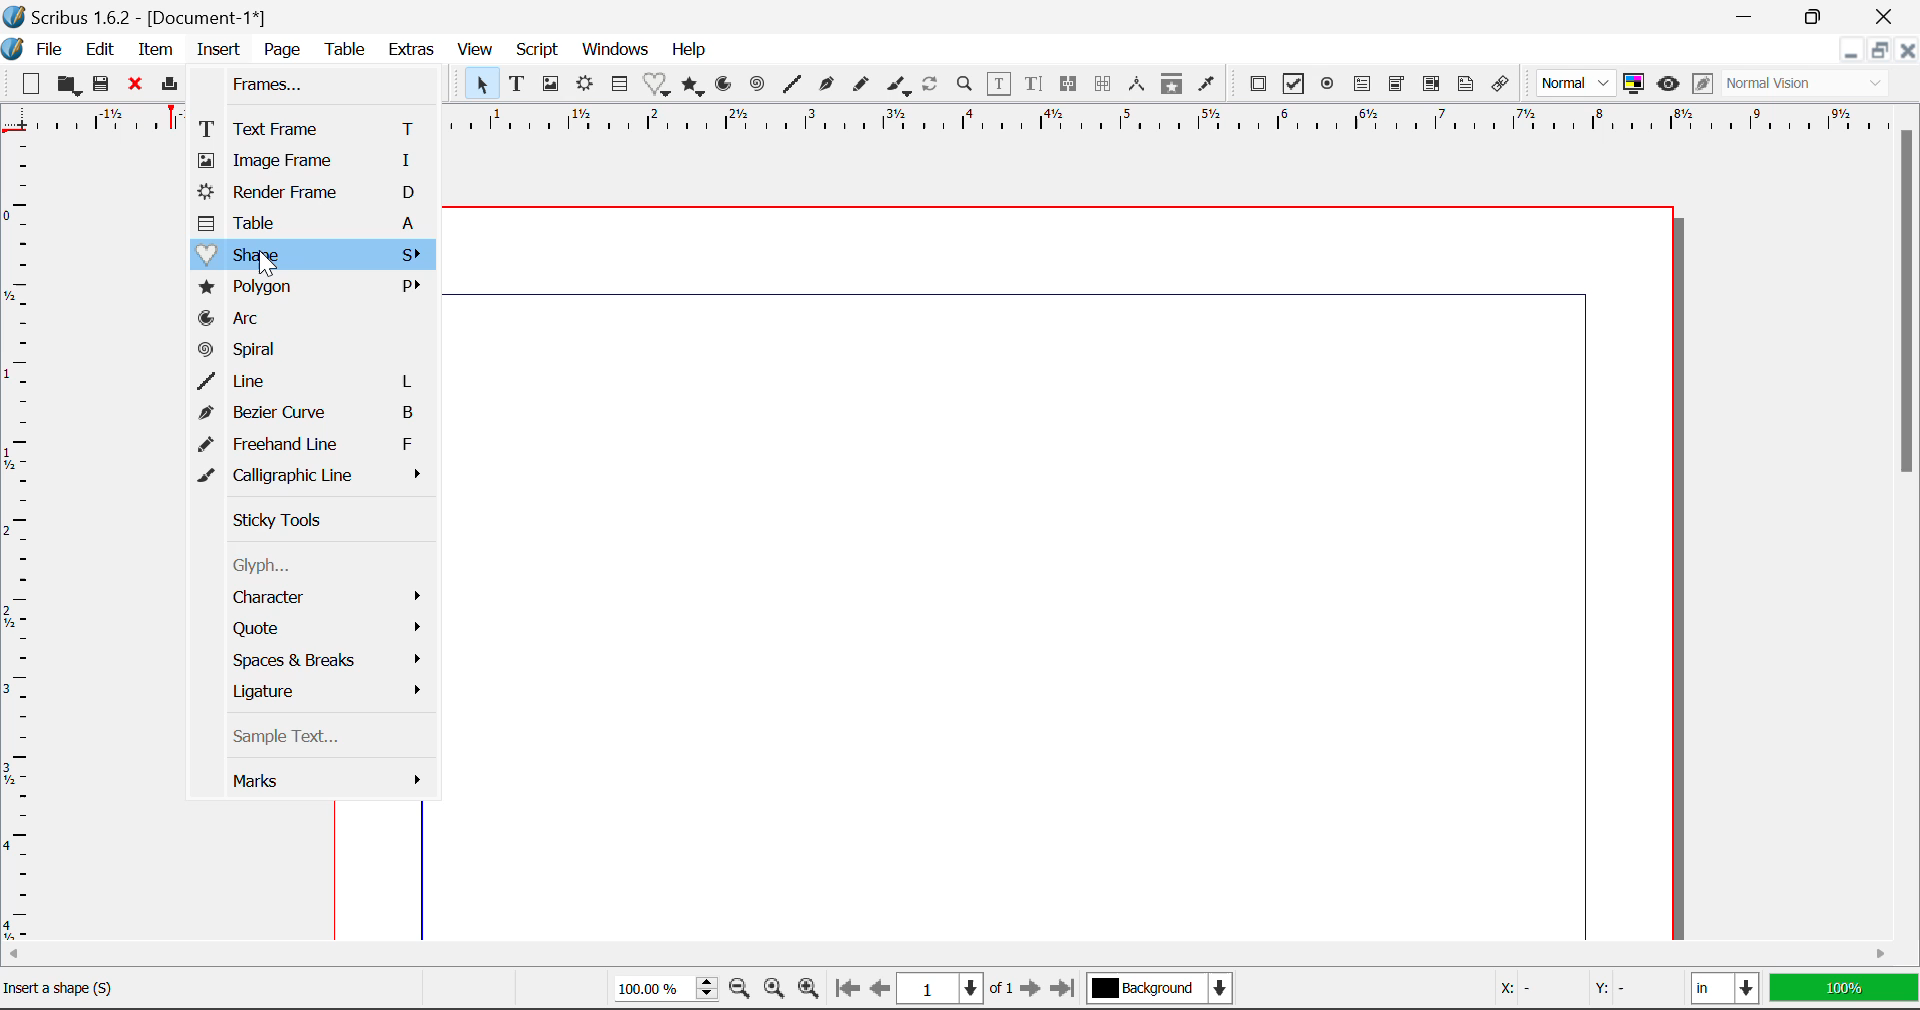 The height and width of the screenshot is (1010, 1920). Describe the element at coordinates (1363, 87) in the screenshot. I see `Pdf Text Field` at that location.